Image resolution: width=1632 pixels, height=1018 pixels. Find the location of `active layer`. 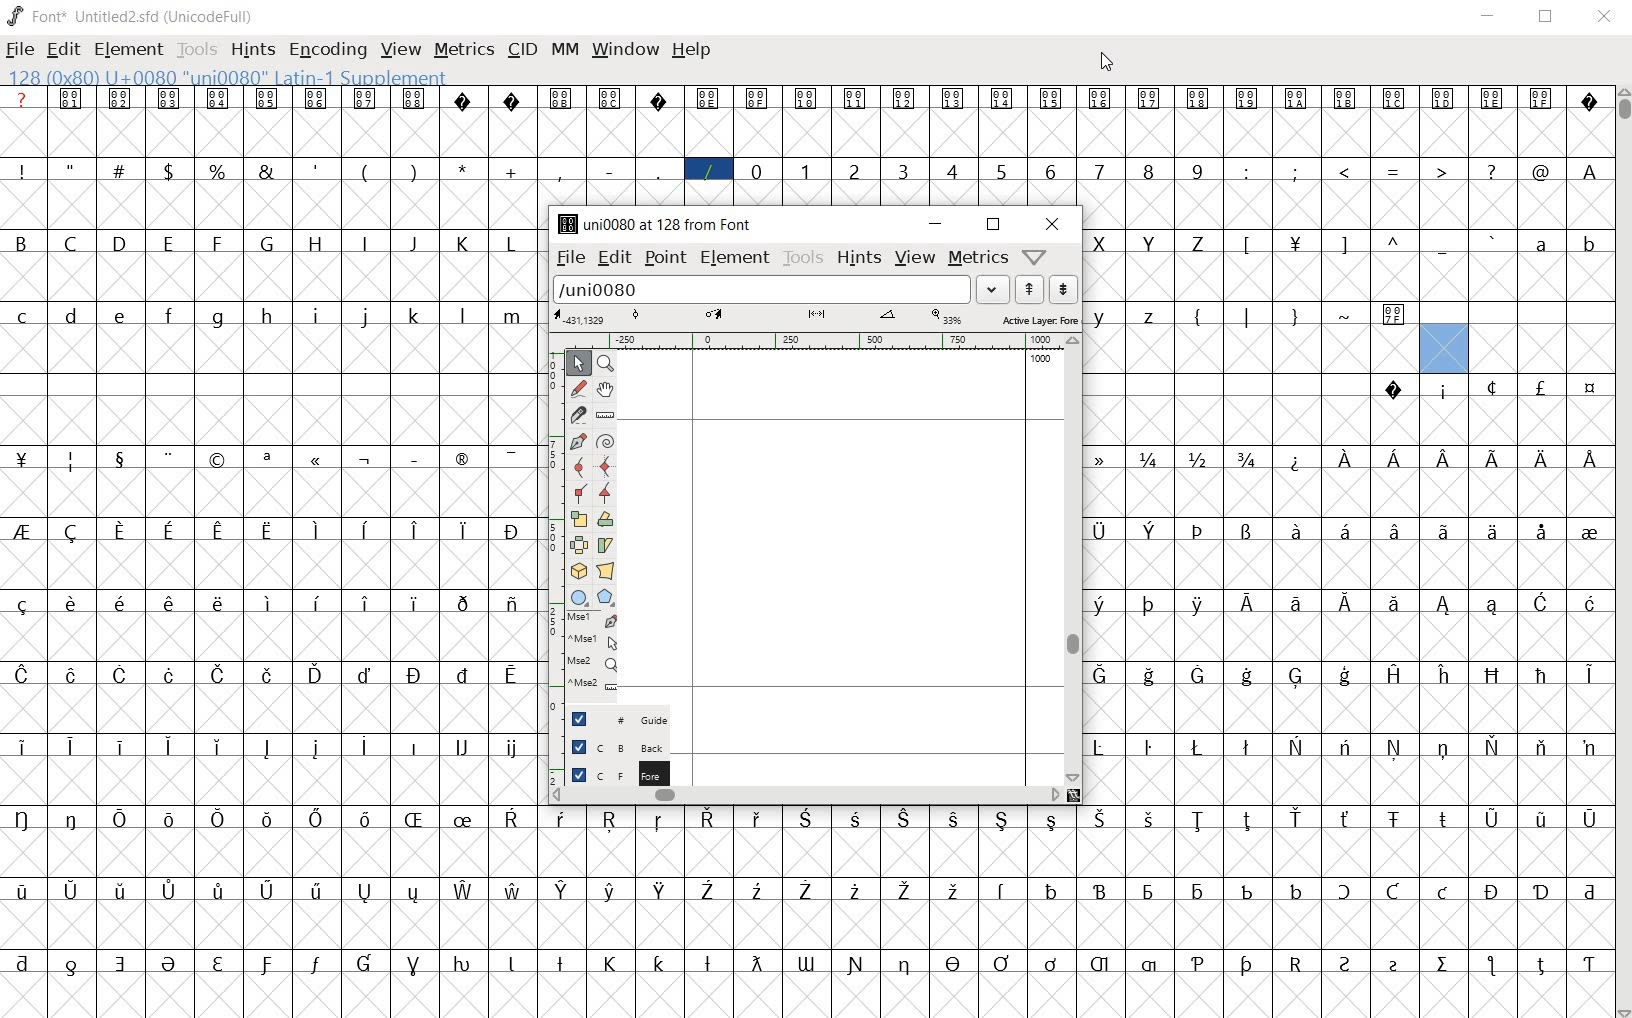

active layer is located at coordinates (816, 320).